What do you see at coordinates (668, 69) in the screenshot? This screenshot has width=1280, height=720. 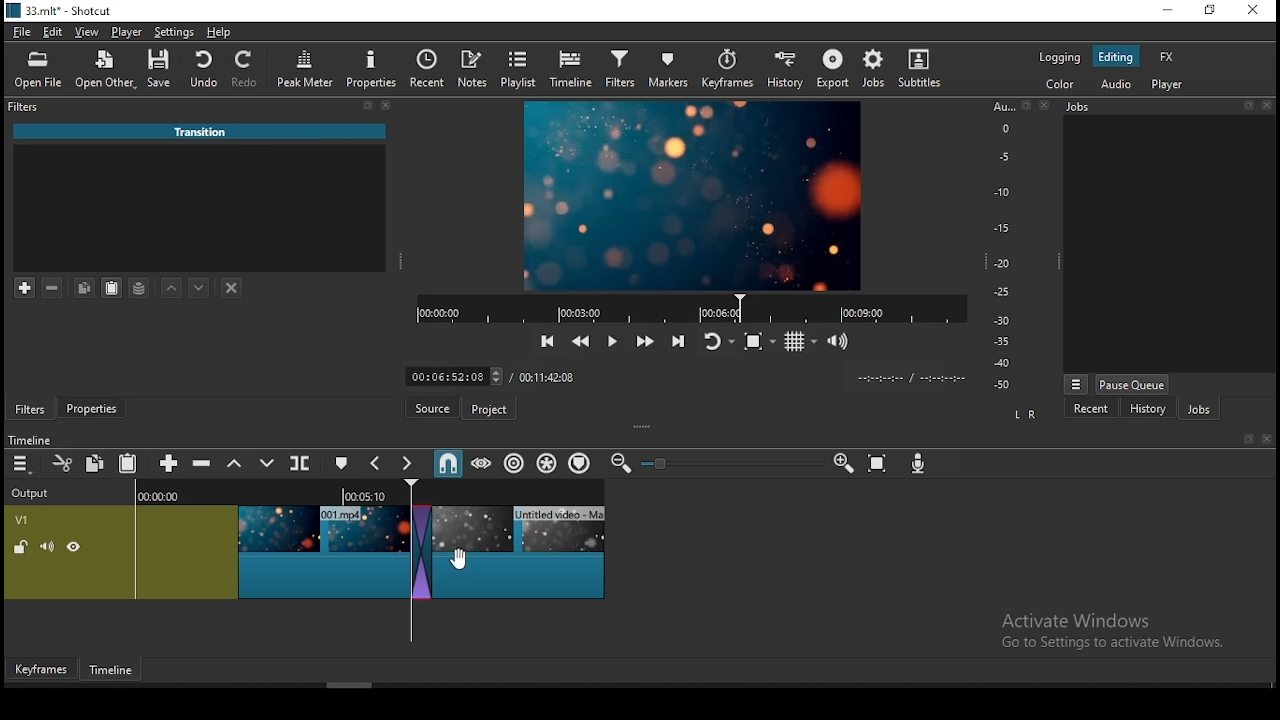 I see `markers` at bounding box center [668, 69].